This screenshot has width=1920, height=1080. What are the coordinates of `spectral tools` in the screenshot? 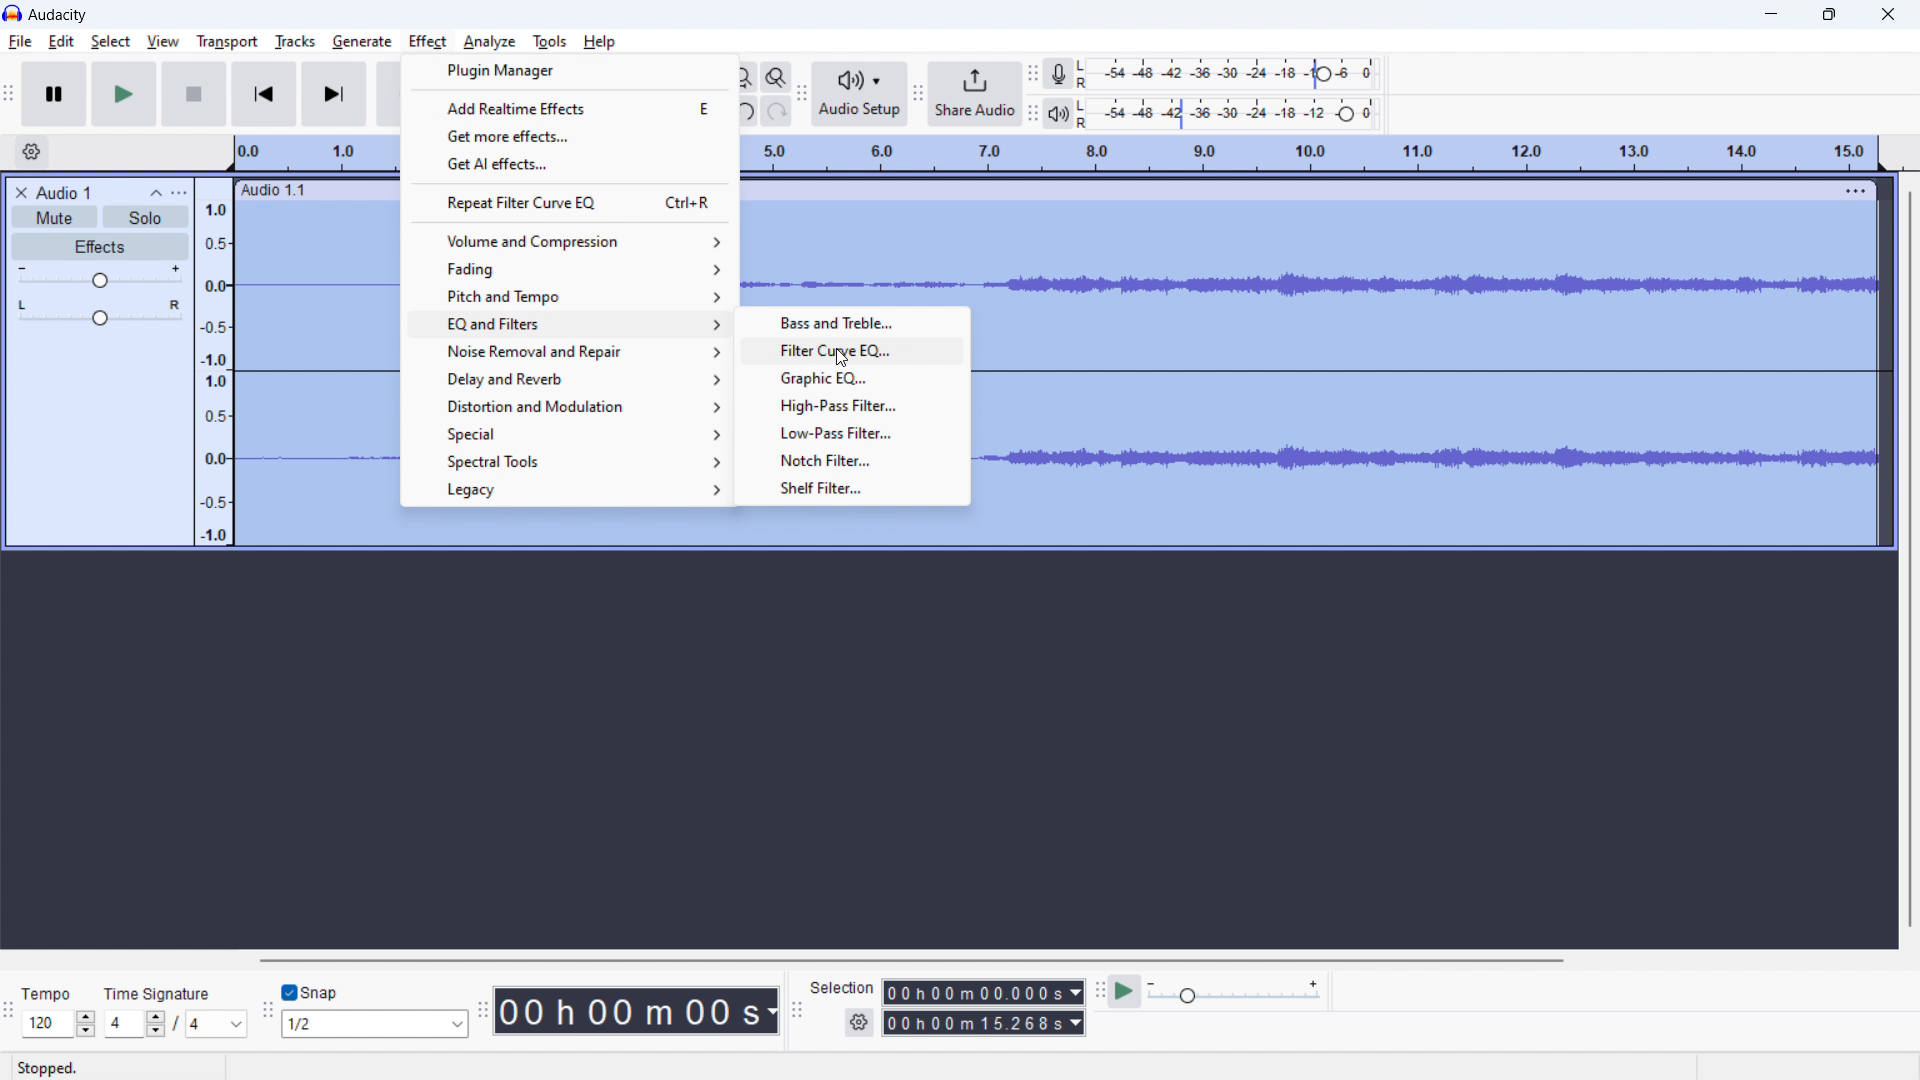 It's located at (566, 461).